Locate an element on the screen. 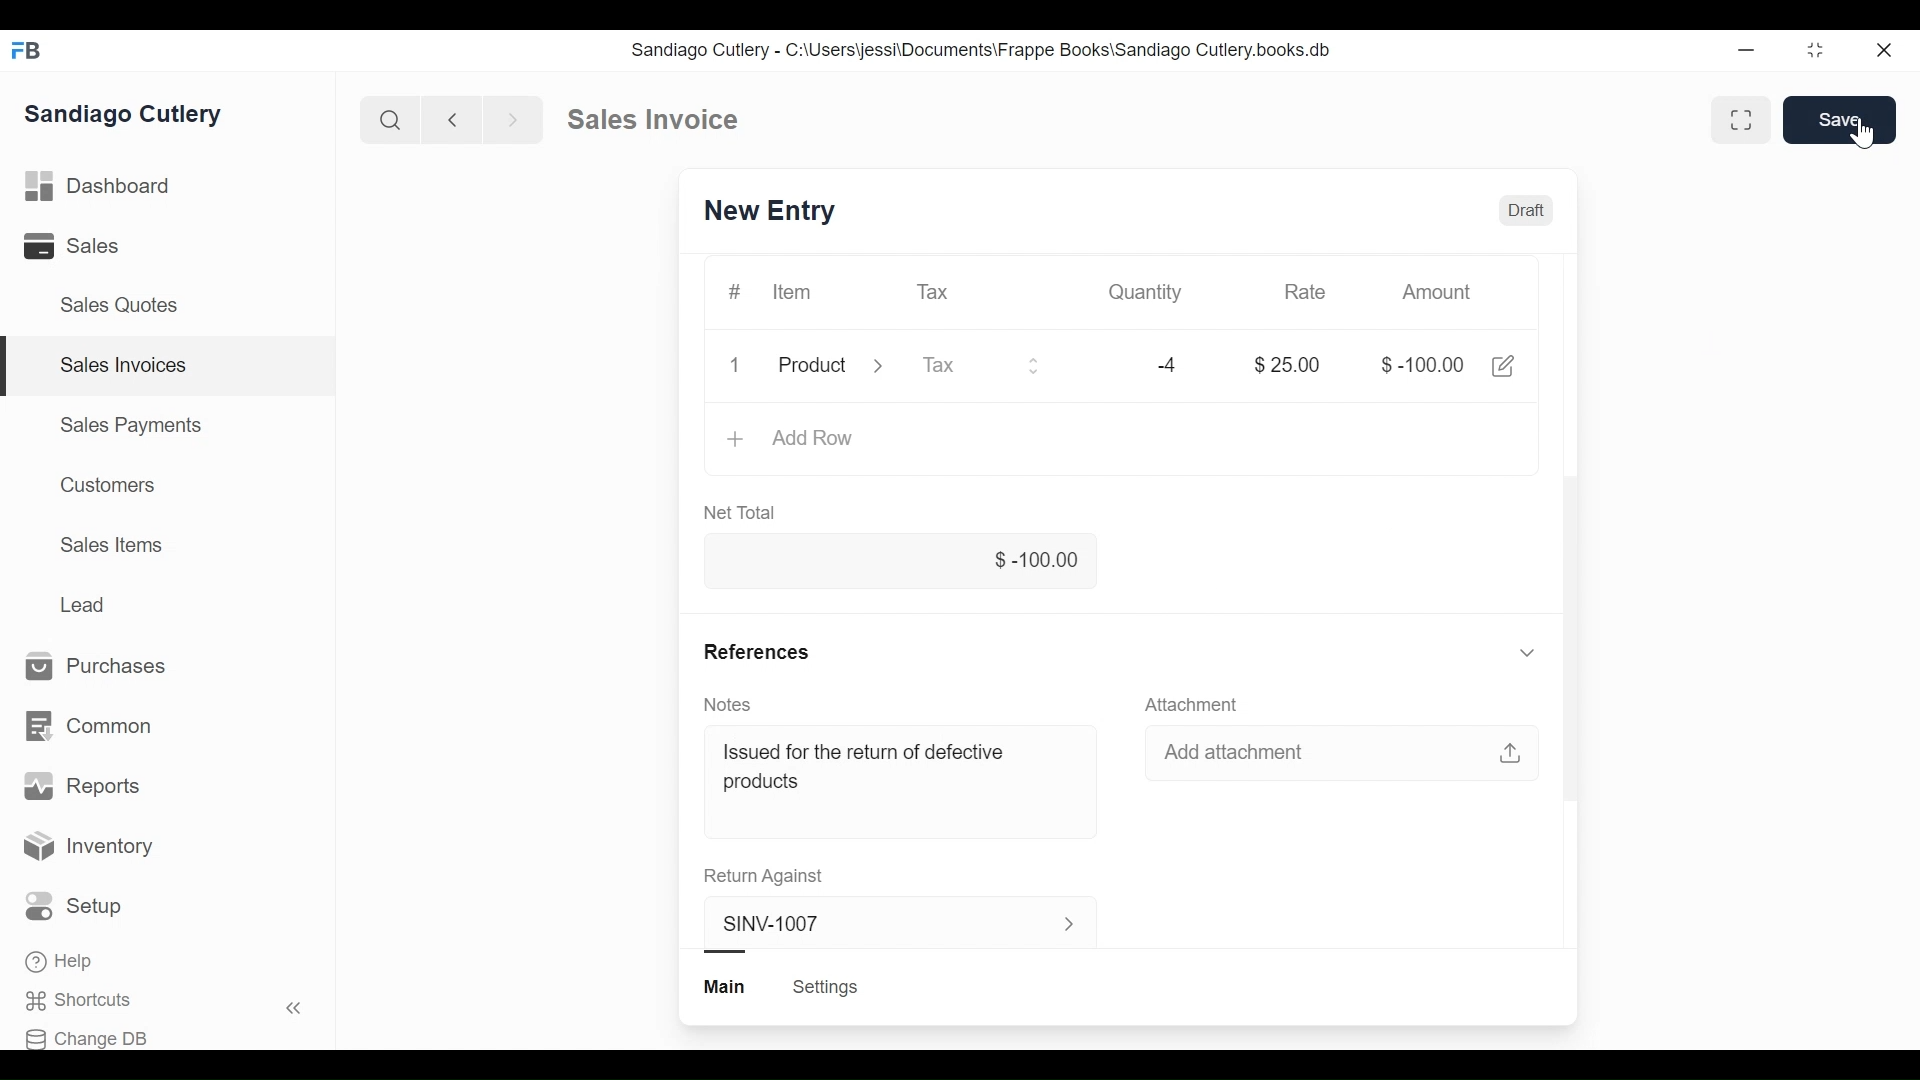 The image size is (1920, 1080). Setup is located at coordinates (74, 906).